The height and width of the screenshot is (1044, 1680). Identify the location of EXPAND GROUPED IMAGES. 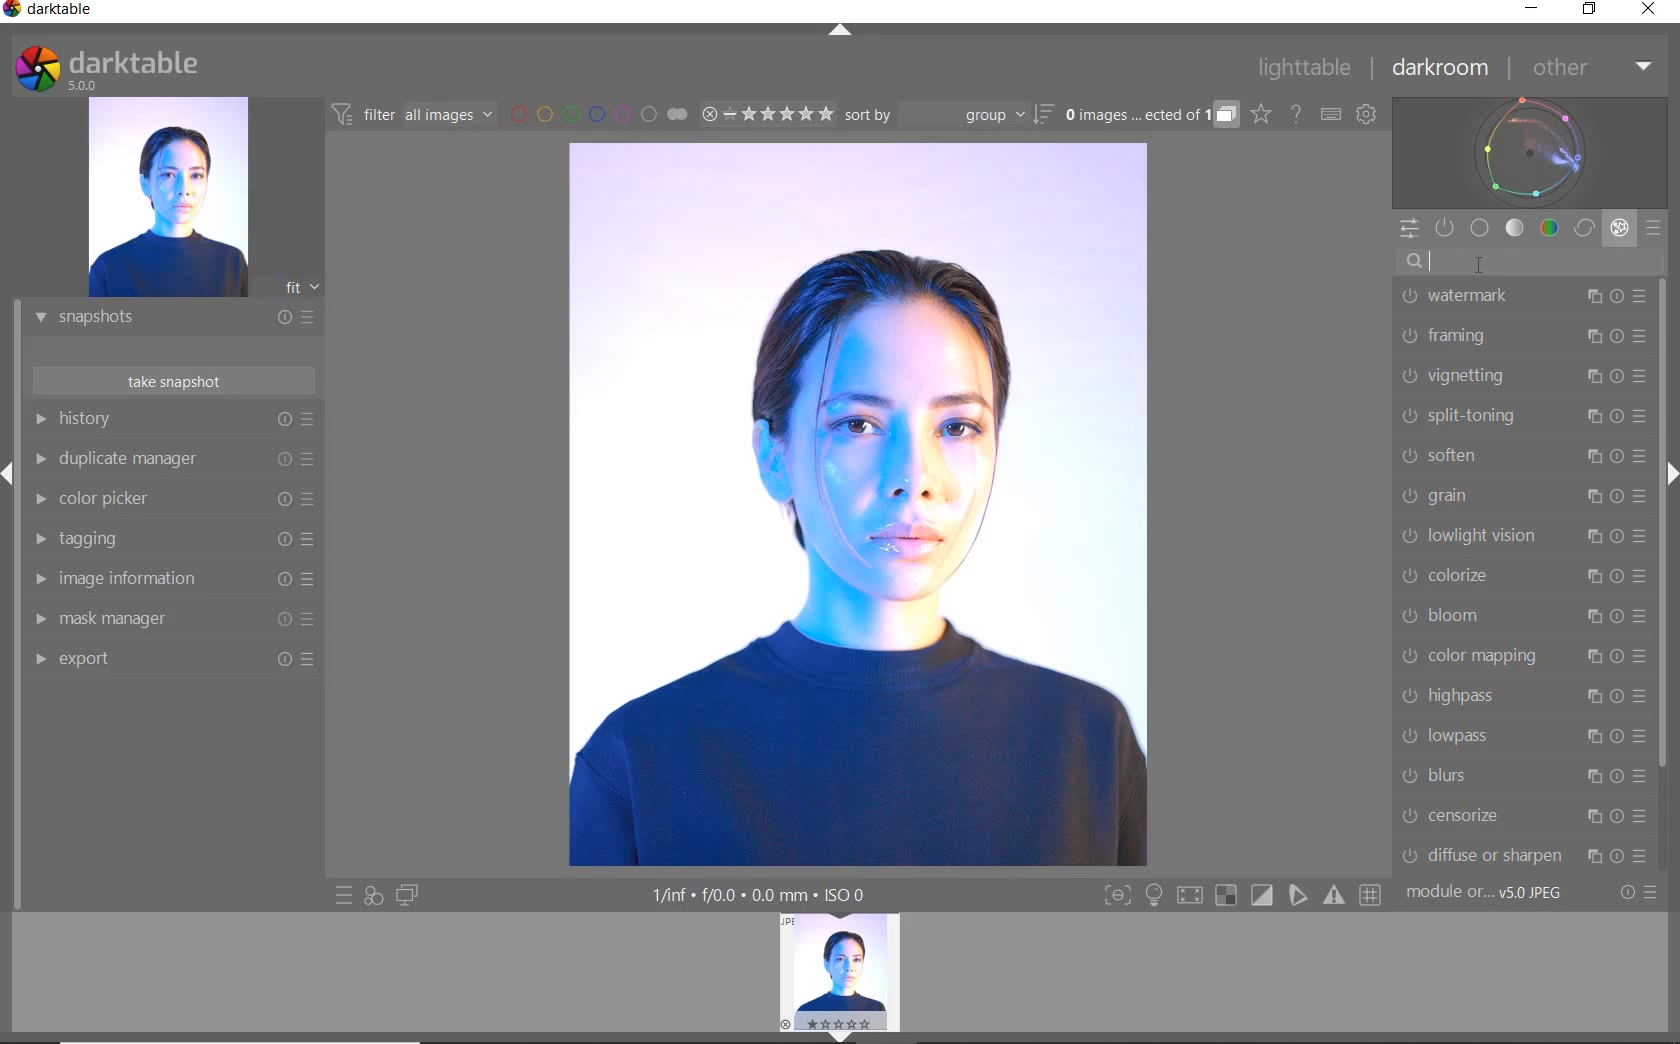
(1151, 116).